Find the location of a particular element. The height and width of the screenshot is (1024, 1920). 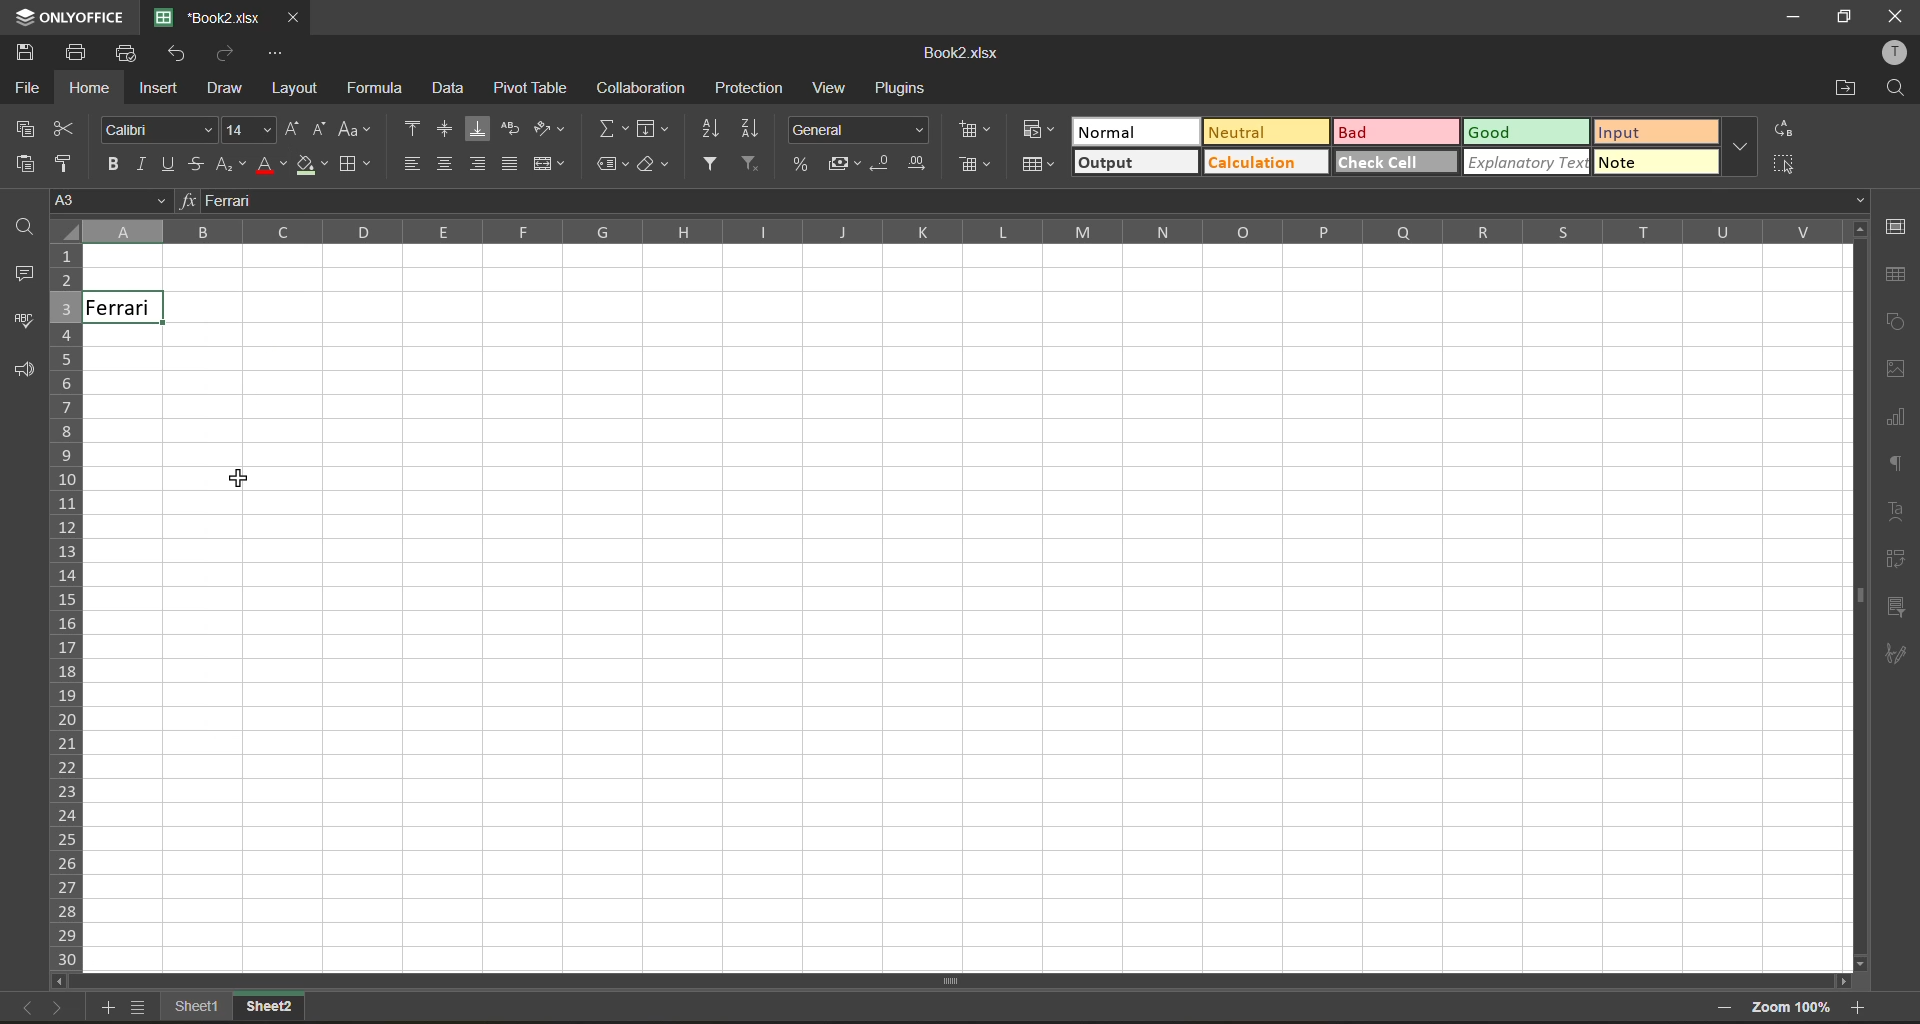

orientation is located at coordinates (547, 127).